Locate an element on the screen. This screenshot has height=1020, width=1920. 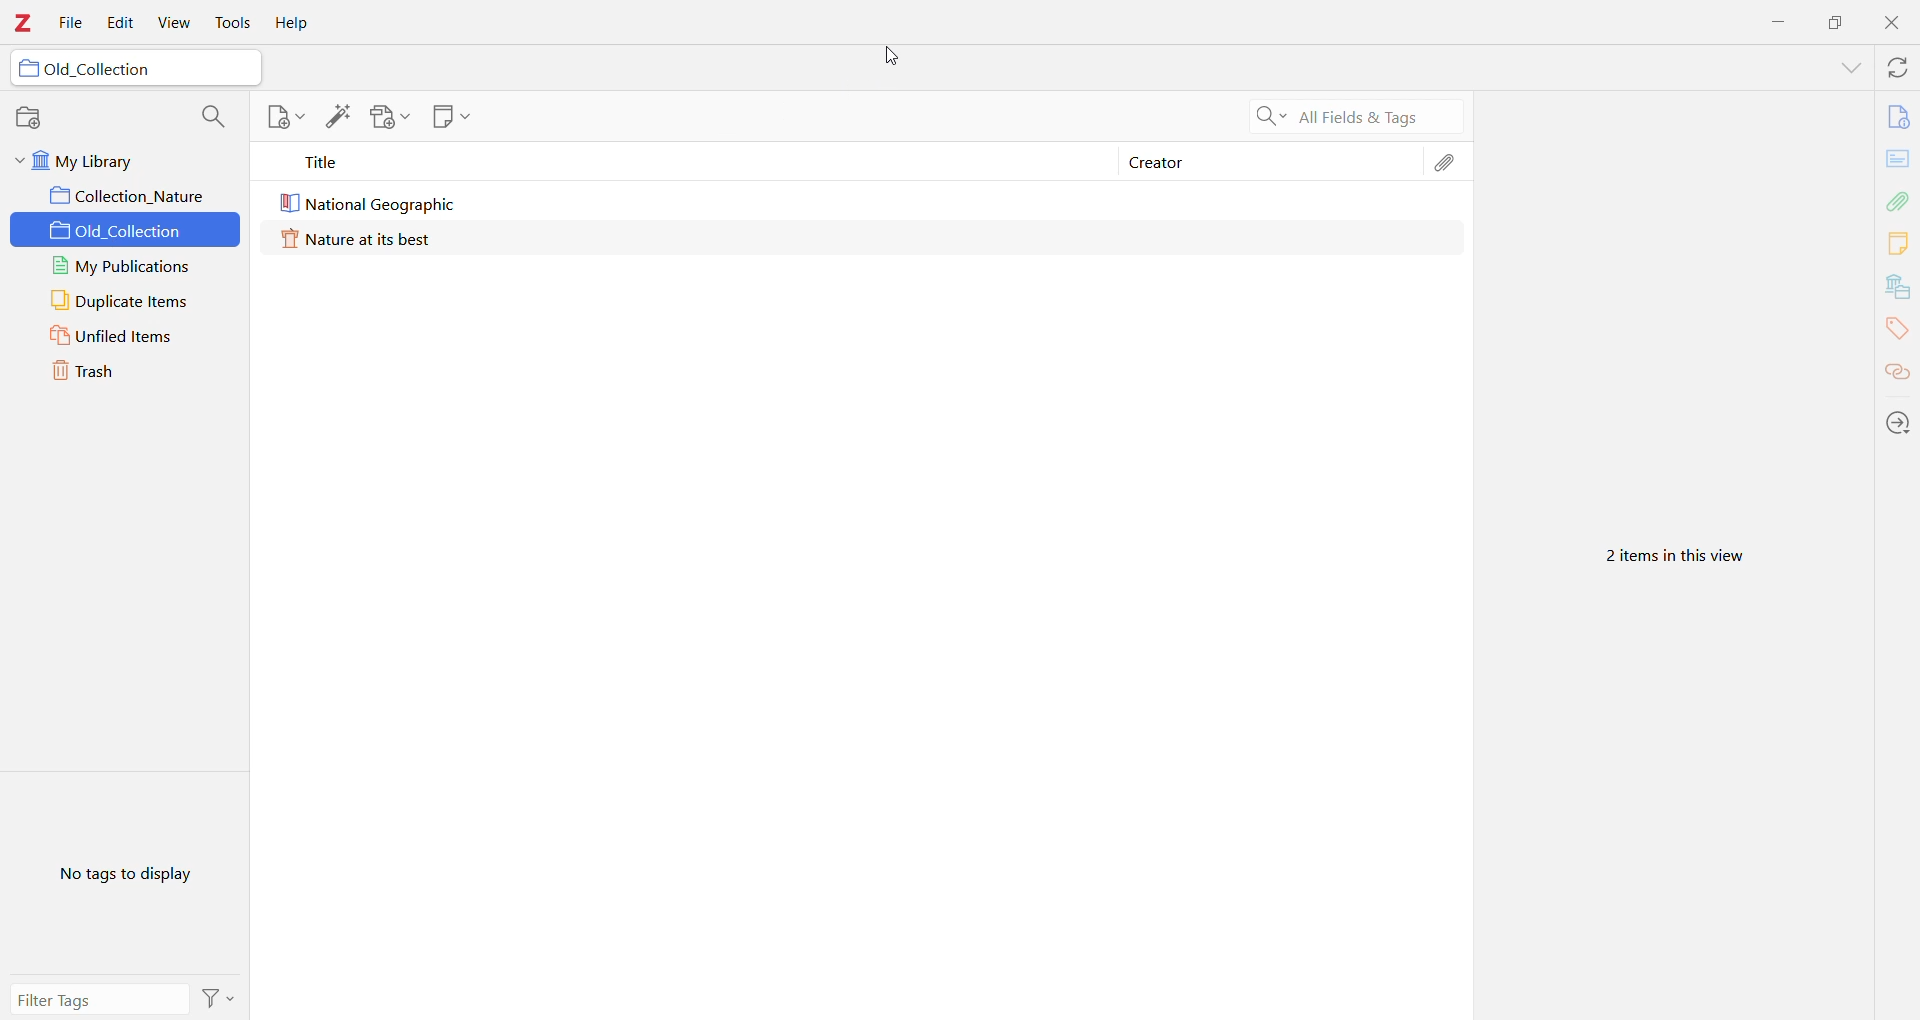
Trash is located at coordinates (127, 372).